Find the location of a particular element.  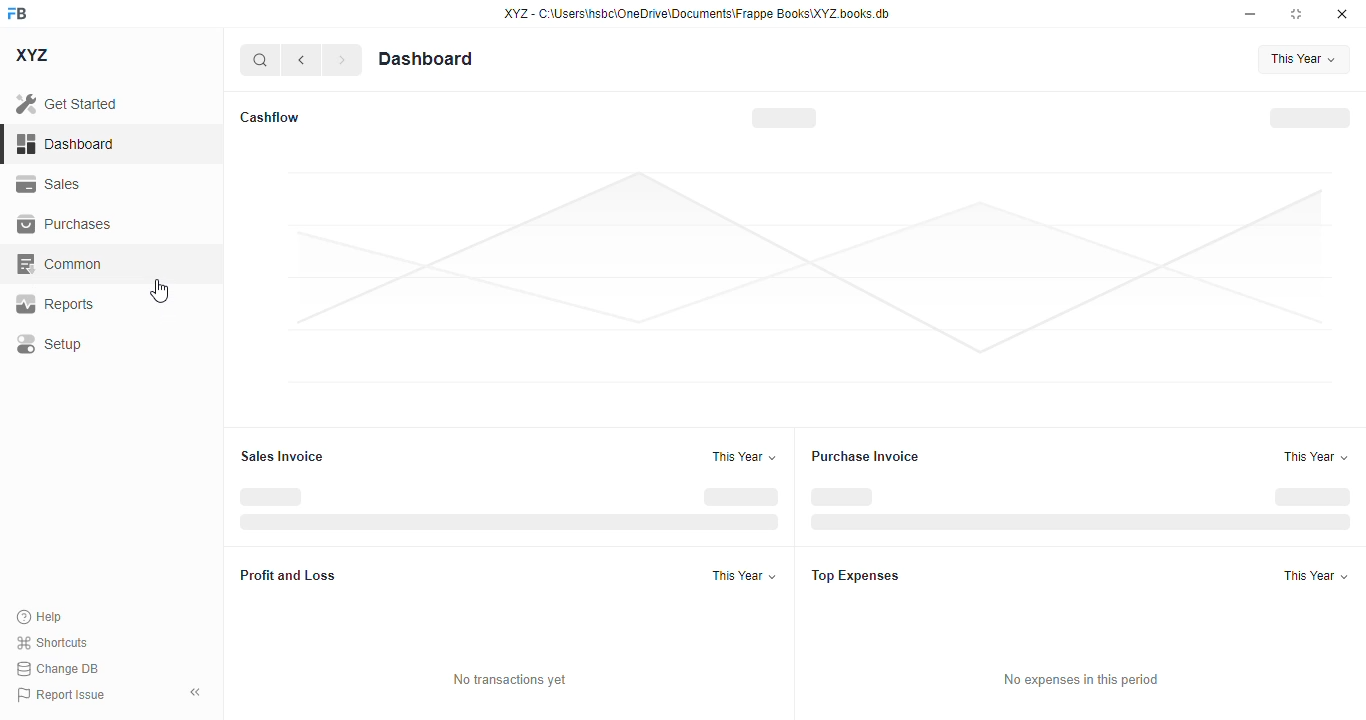

purchases is located at coordinates (65, 224).